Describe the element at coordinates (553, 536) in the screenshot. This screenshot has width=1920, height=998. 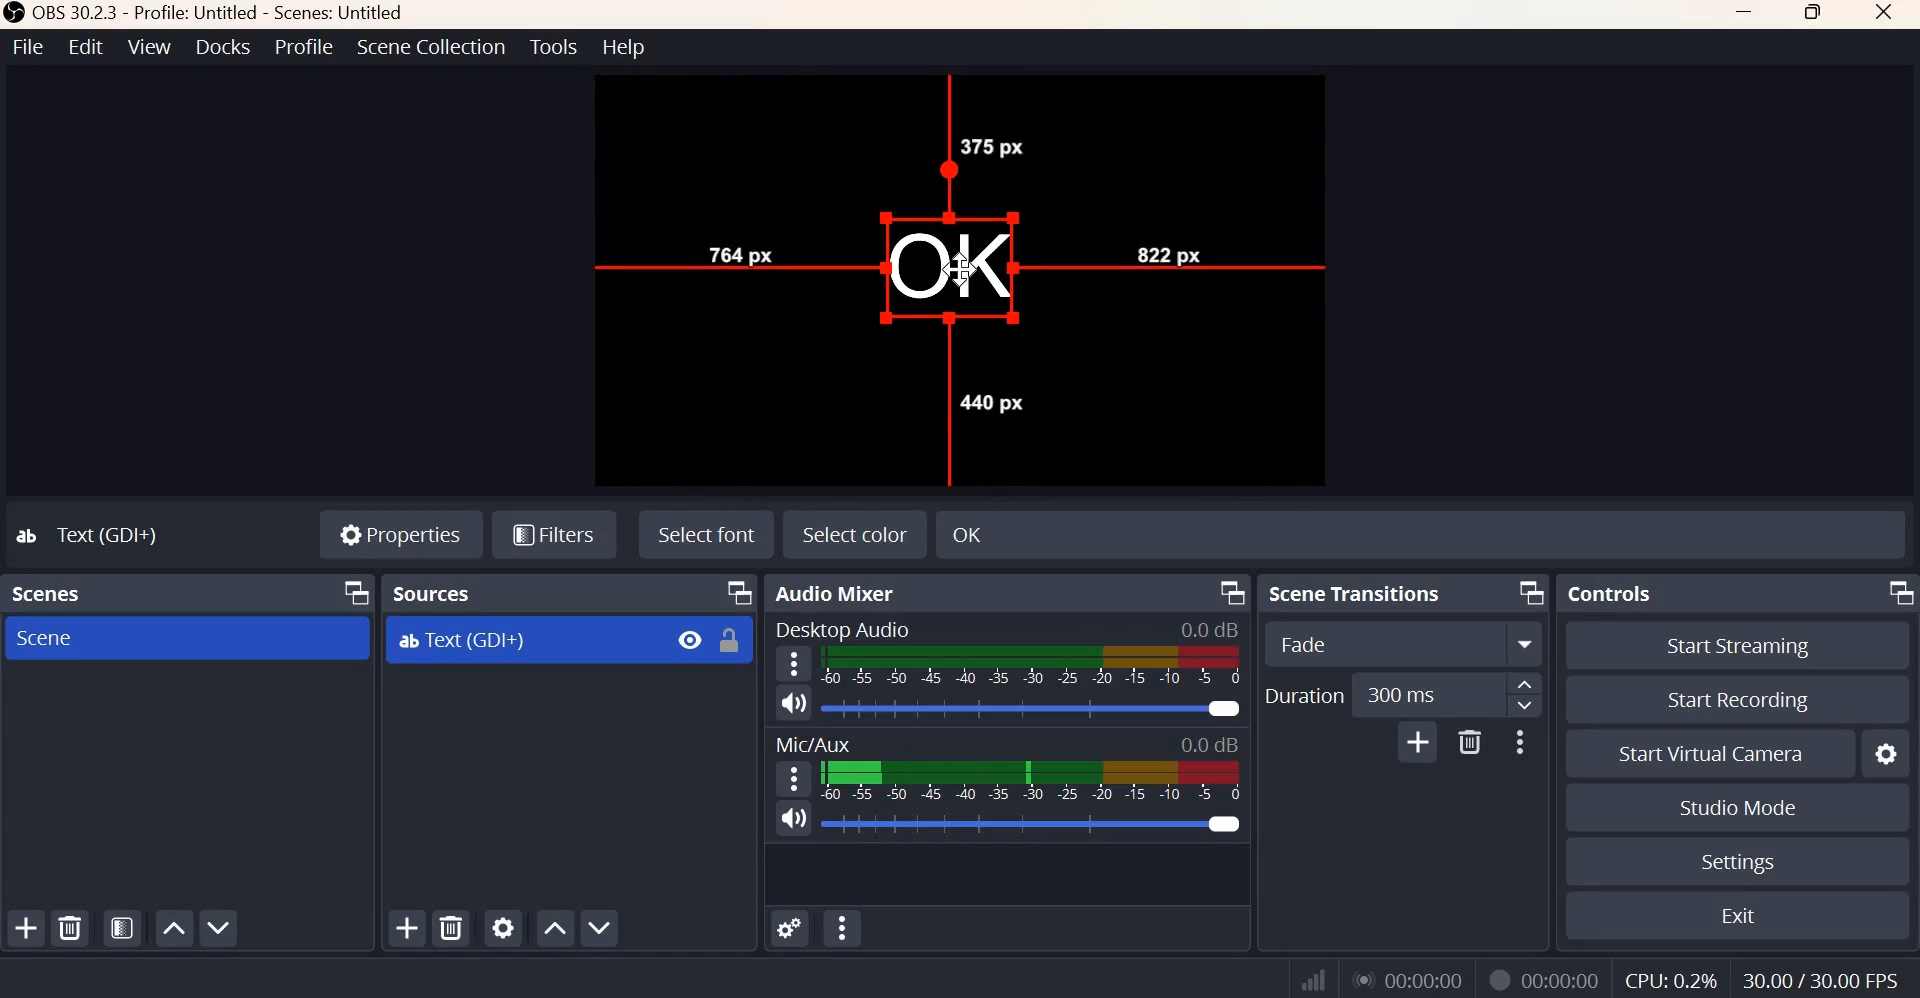
I see `Open source filters` at that location.